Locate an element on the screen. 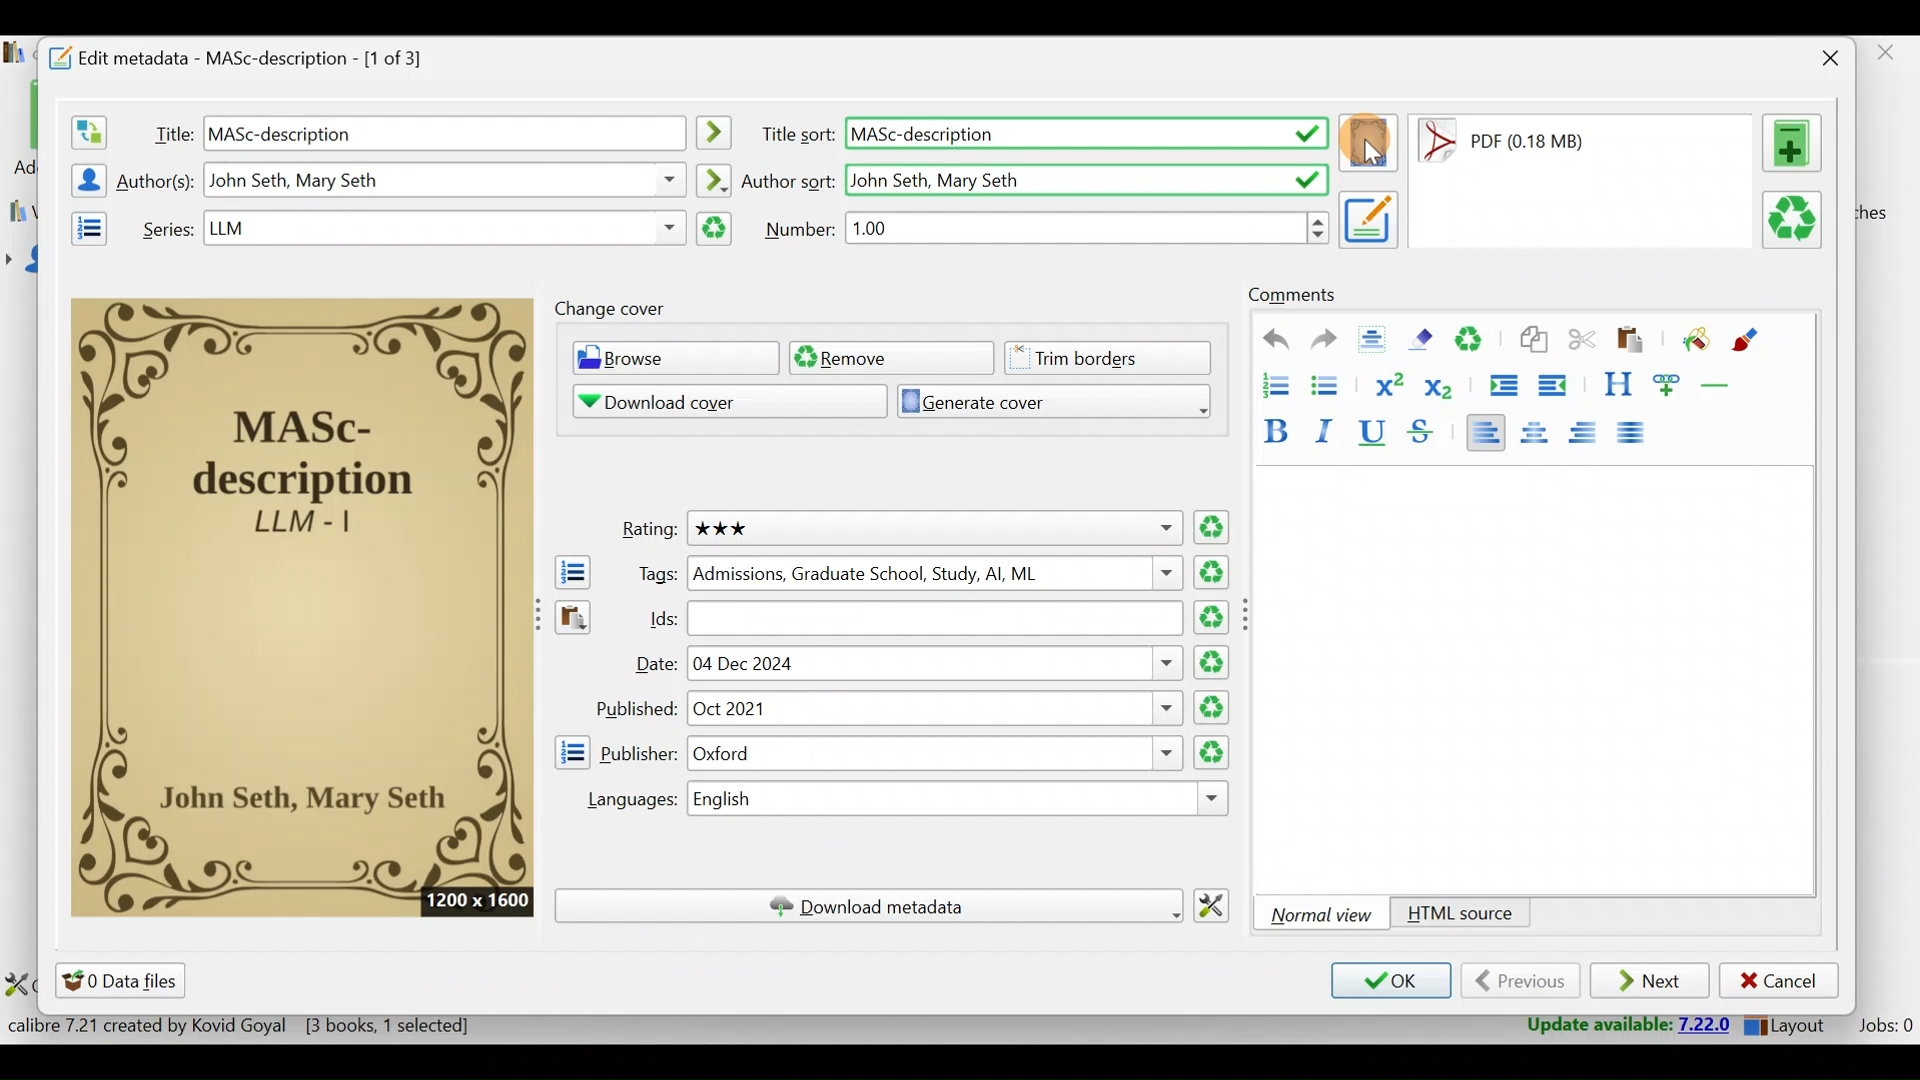 The width and height of the screenshot is (1920, 1080). Update is located at coordinates (1622, 1026).